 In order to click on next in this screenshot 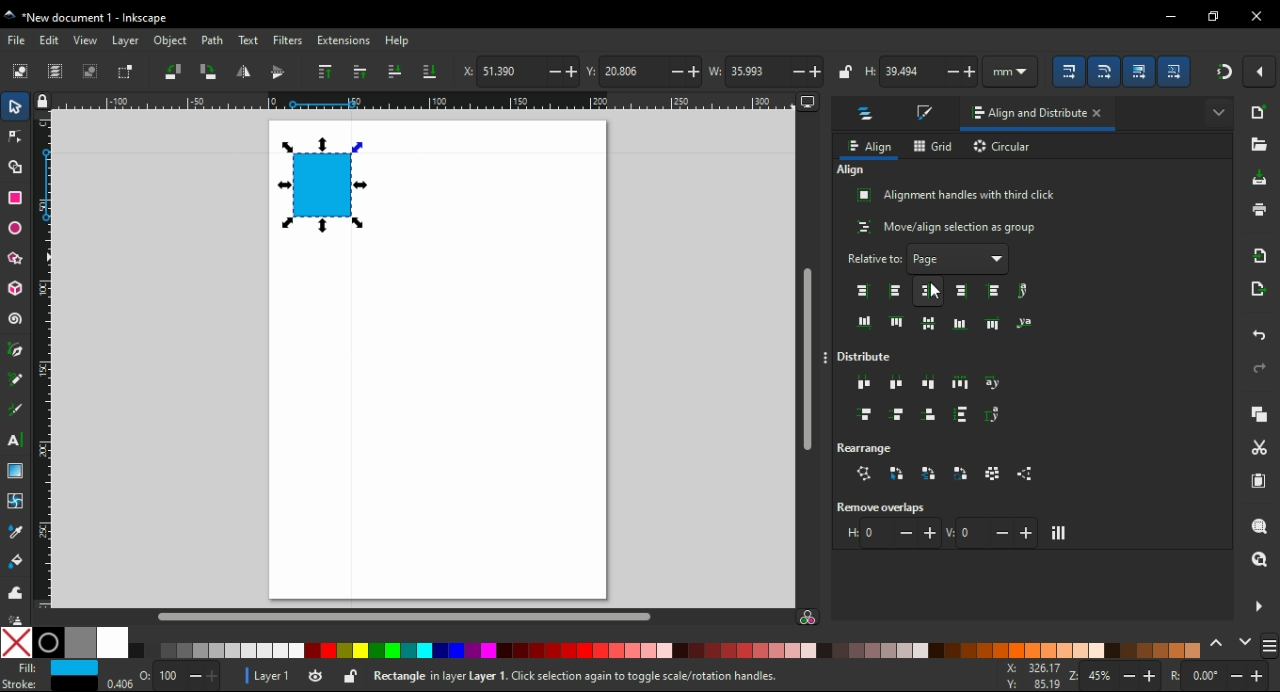, I will do `click(1245, 641)`.